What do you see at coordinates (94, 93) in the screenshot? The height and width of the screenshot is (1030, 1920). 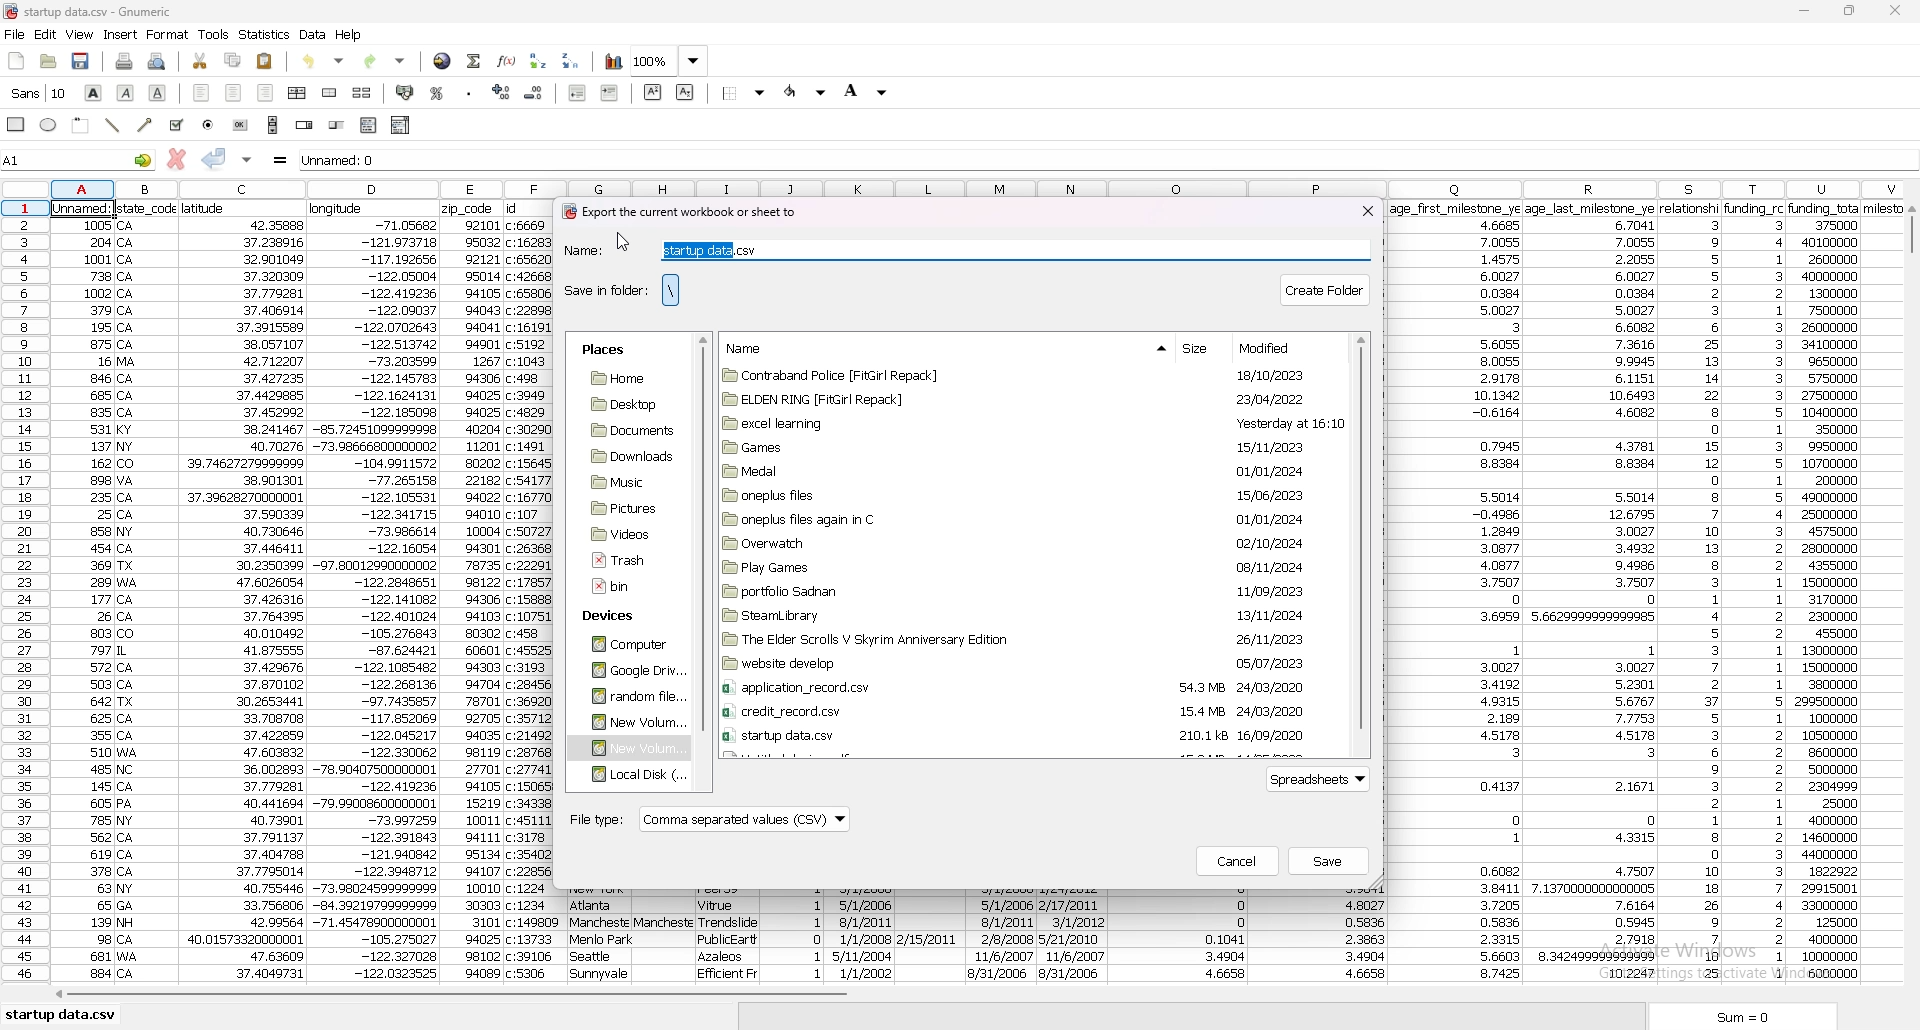 I see `bold` at bounding box center [94, 93].